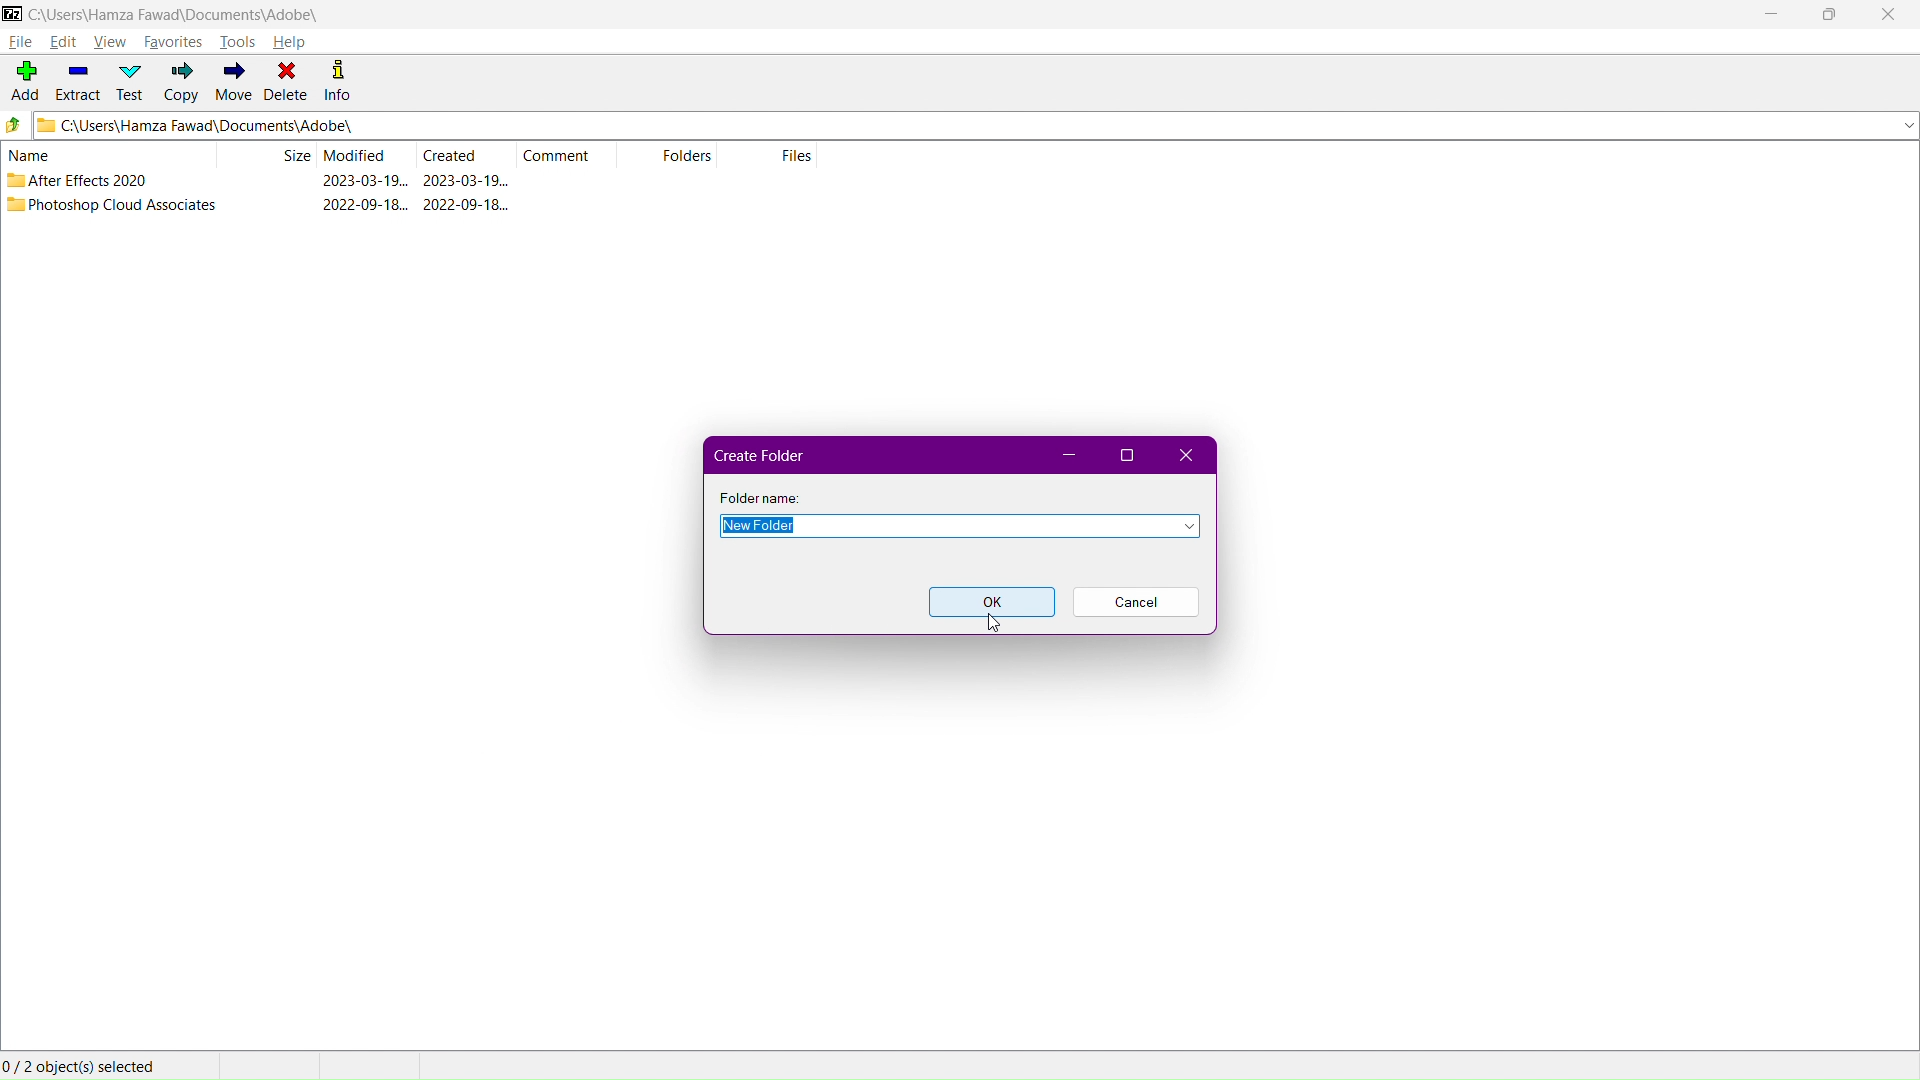 This screenshot has width=1920, height=1080. What do you see at coordinates (772, 156) in the screenshot?
I see `Files` at bounding box center [772, 156].